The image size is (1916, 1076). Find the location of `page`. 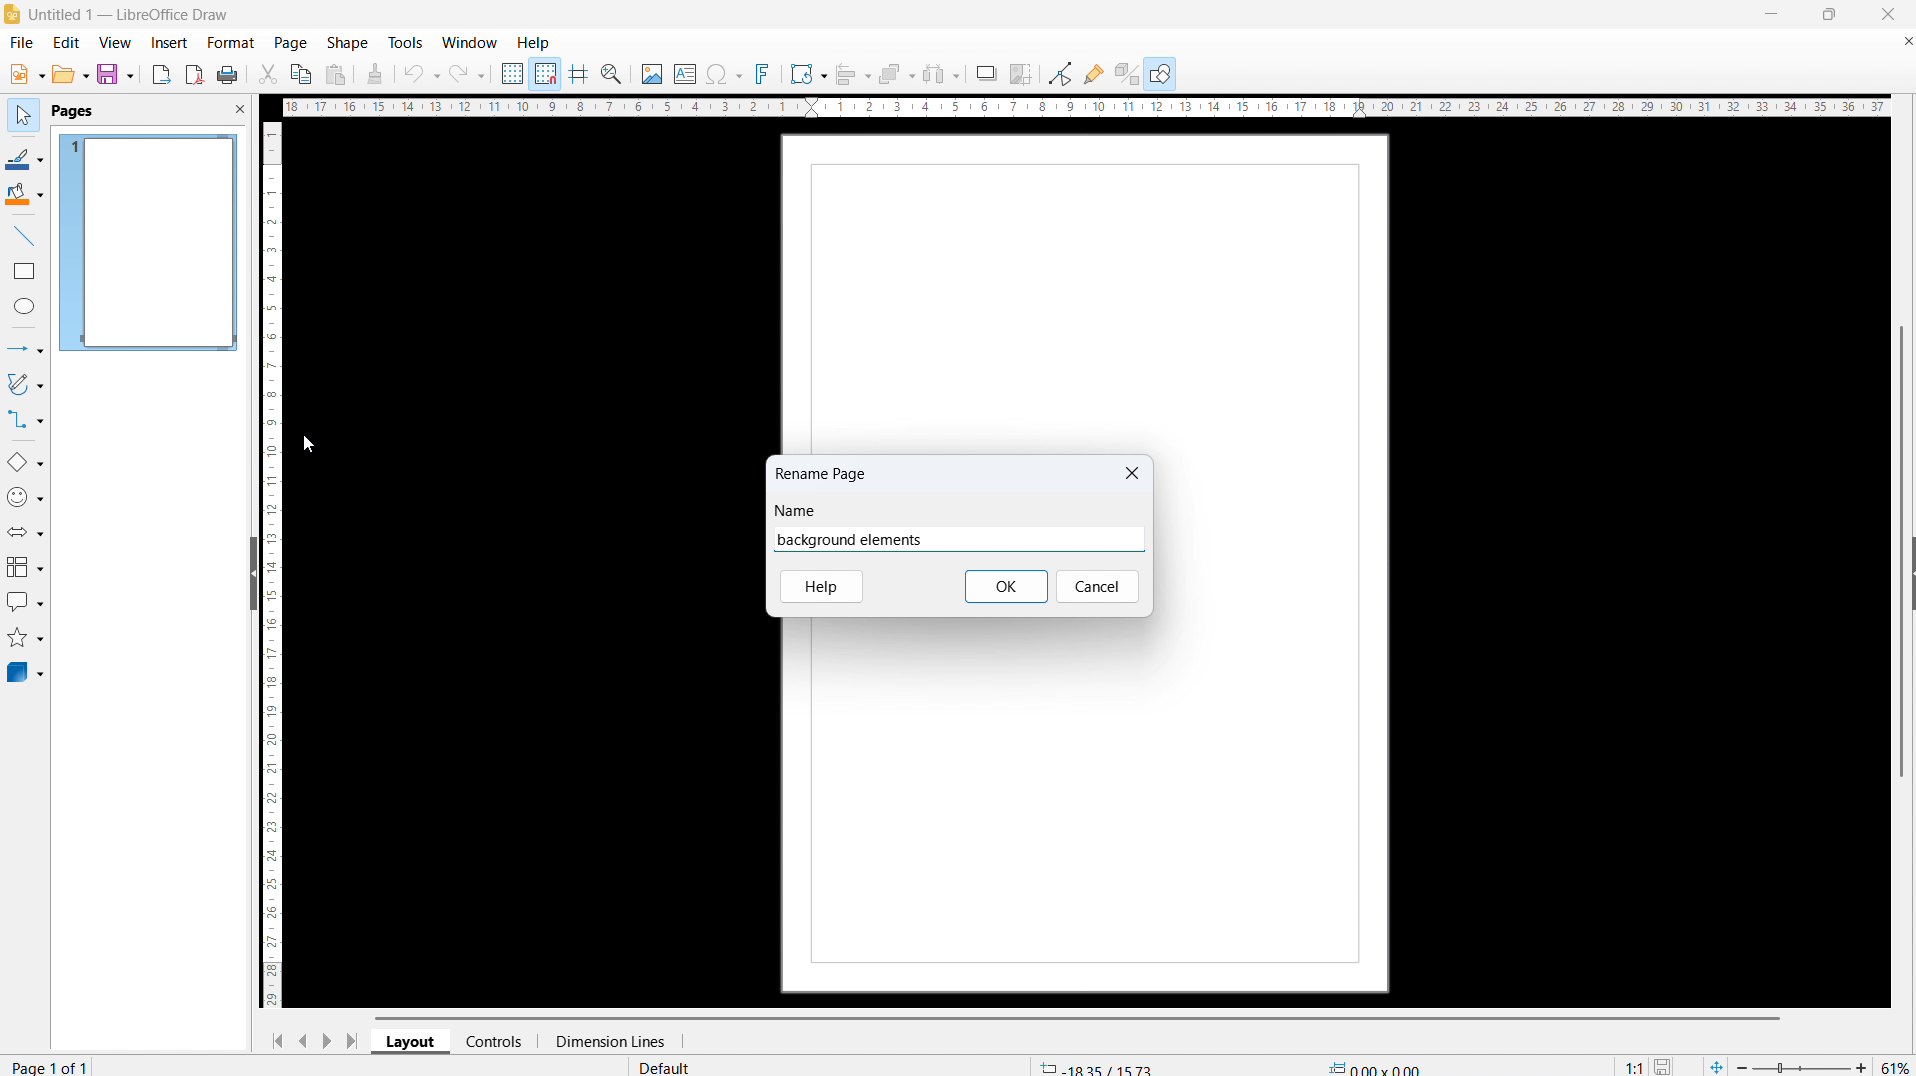

page is located at coordinates (291, 43).